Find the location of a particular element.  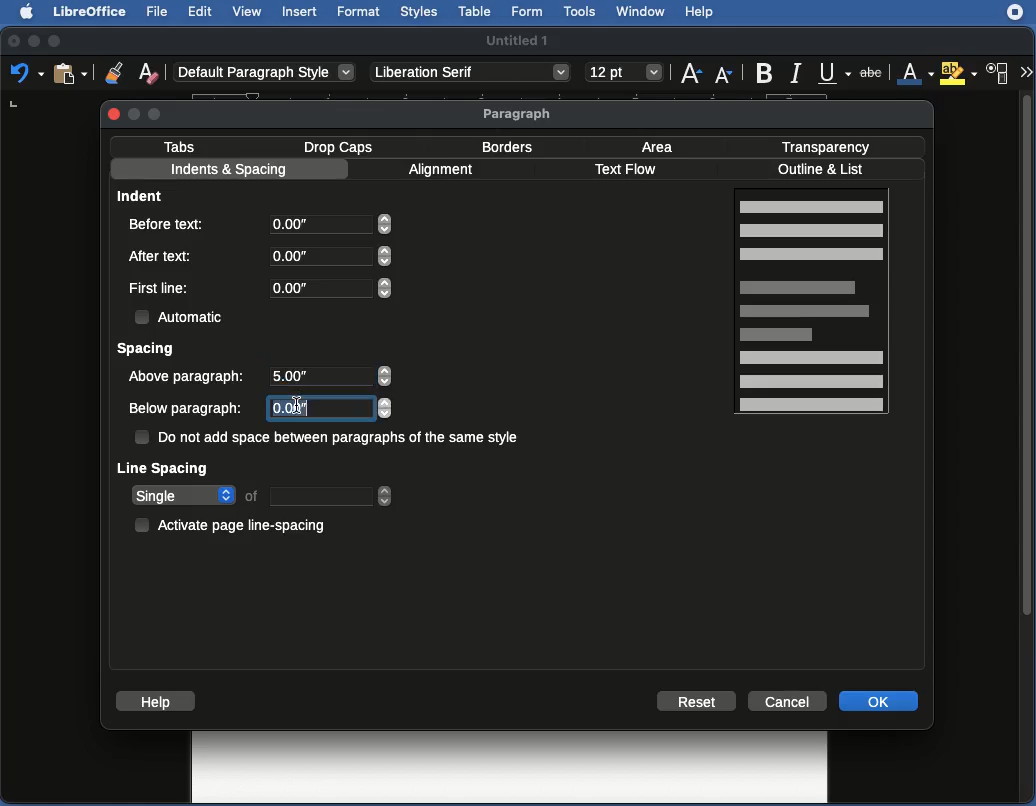

font size is located at coordinates (621, 72).